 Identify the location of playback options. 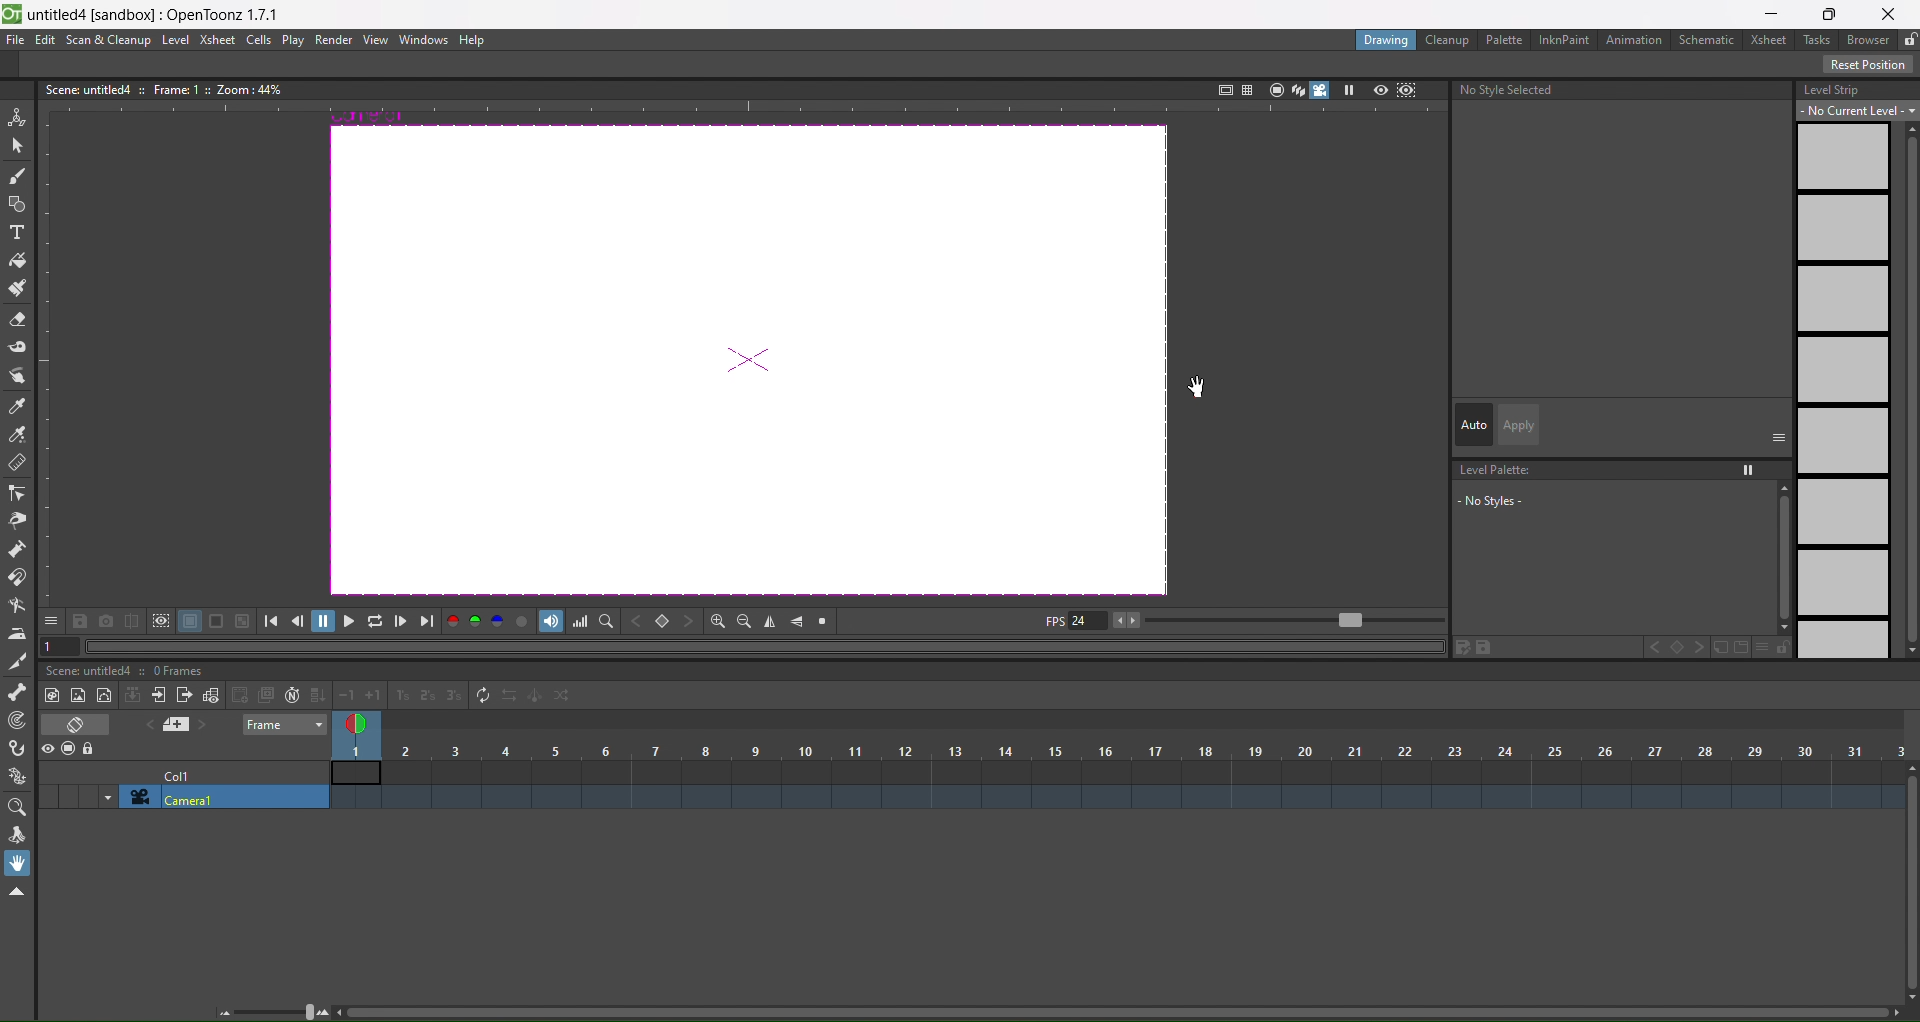
(350, 624).